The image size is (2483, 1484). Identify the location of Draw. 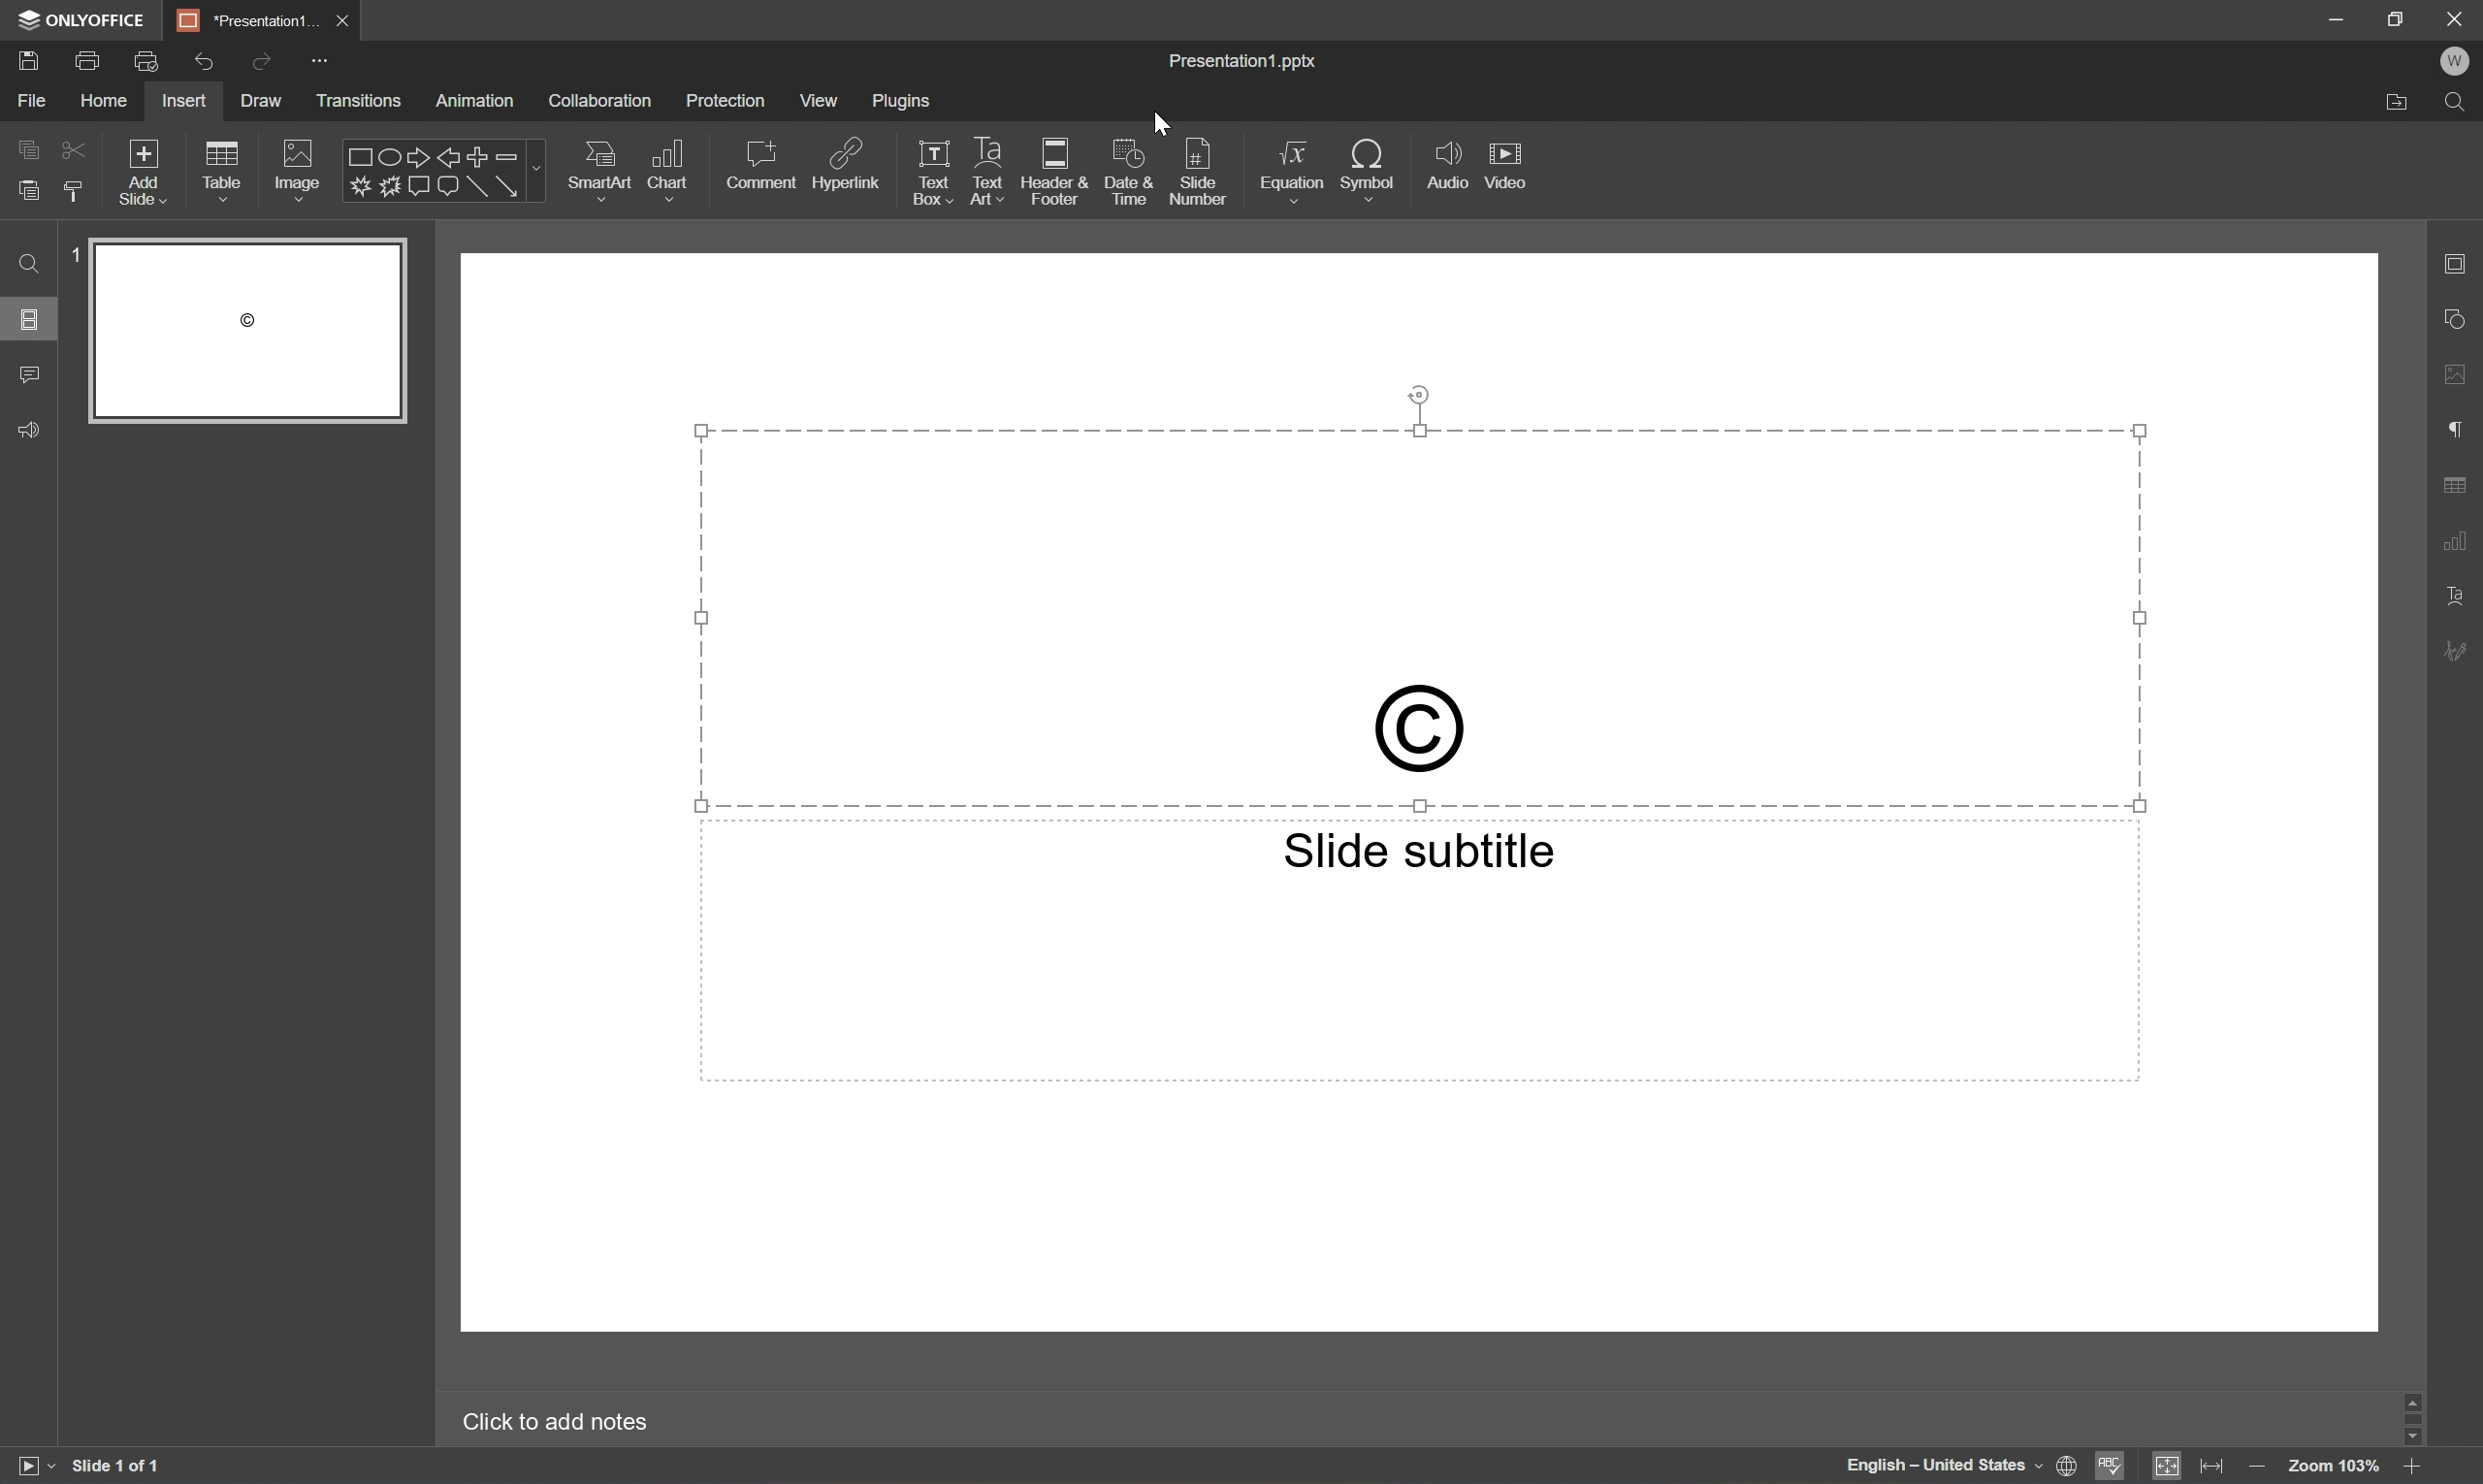
(262, 101).